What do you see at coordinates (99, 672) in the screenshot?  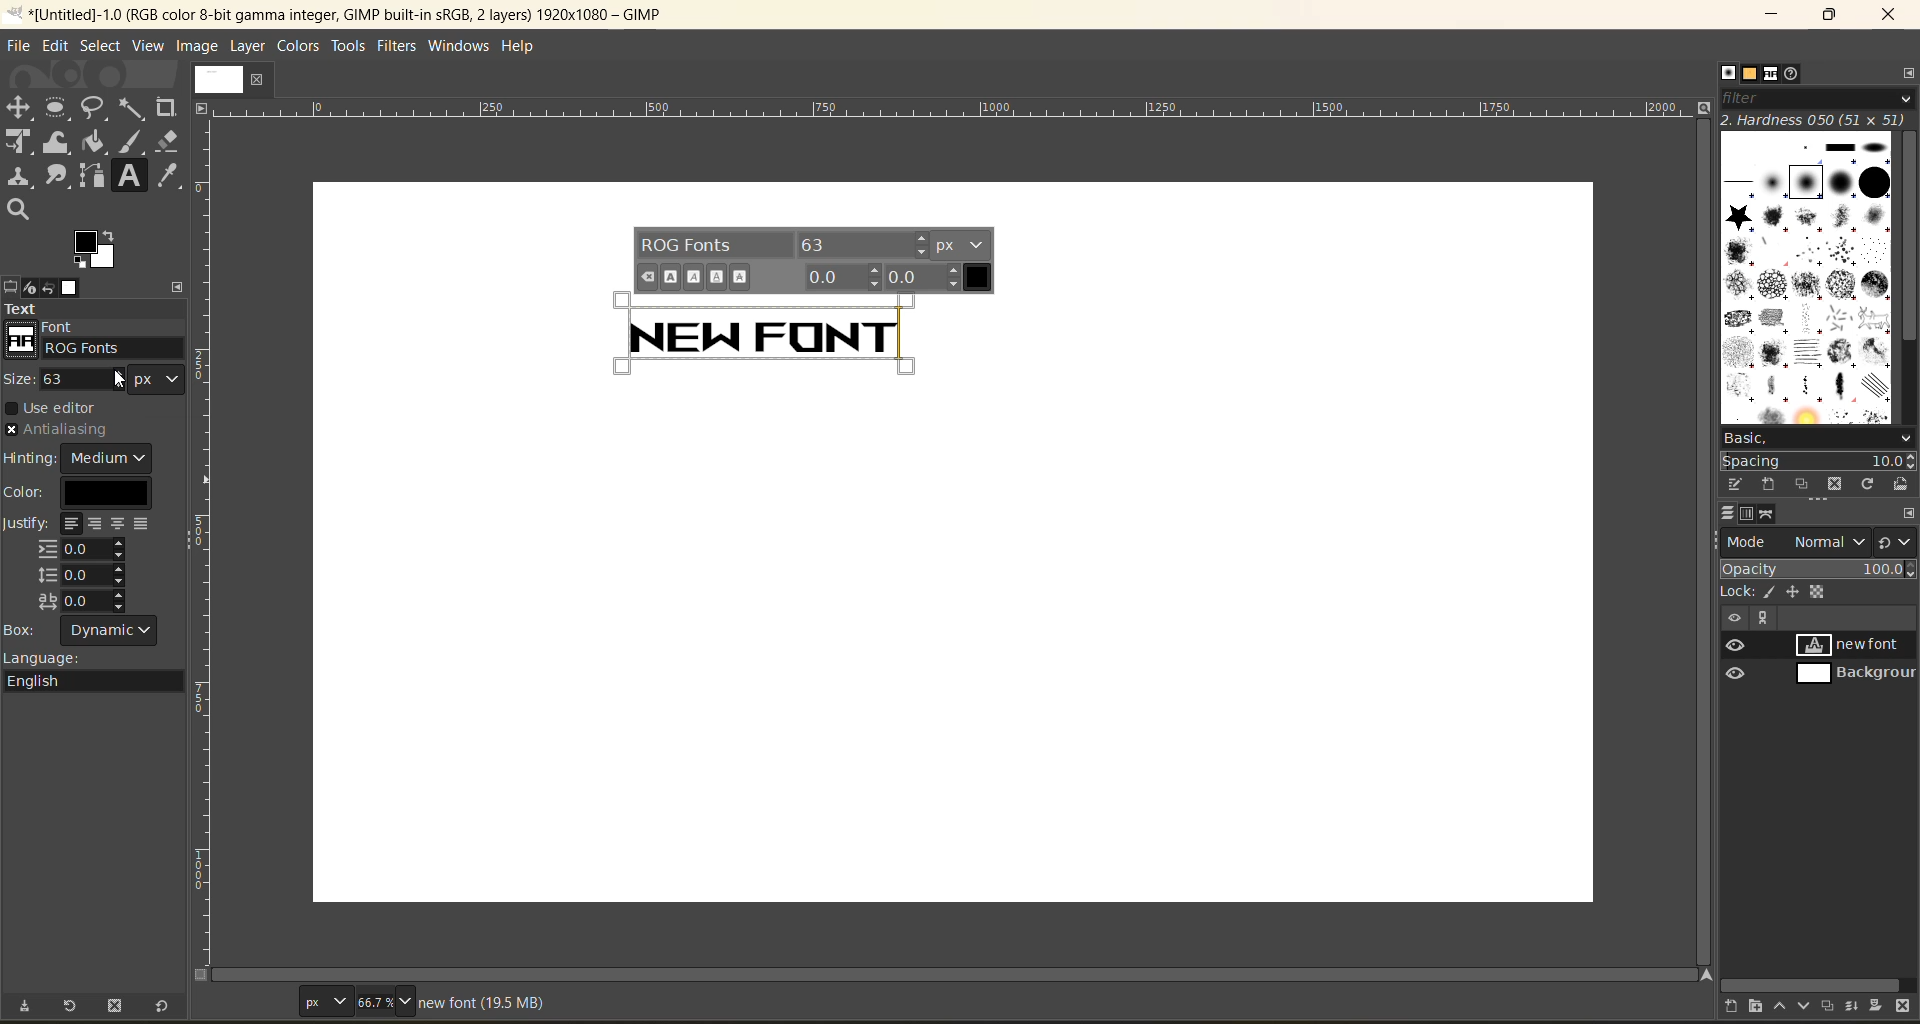 I see `language` at bounding box center [99, 672].